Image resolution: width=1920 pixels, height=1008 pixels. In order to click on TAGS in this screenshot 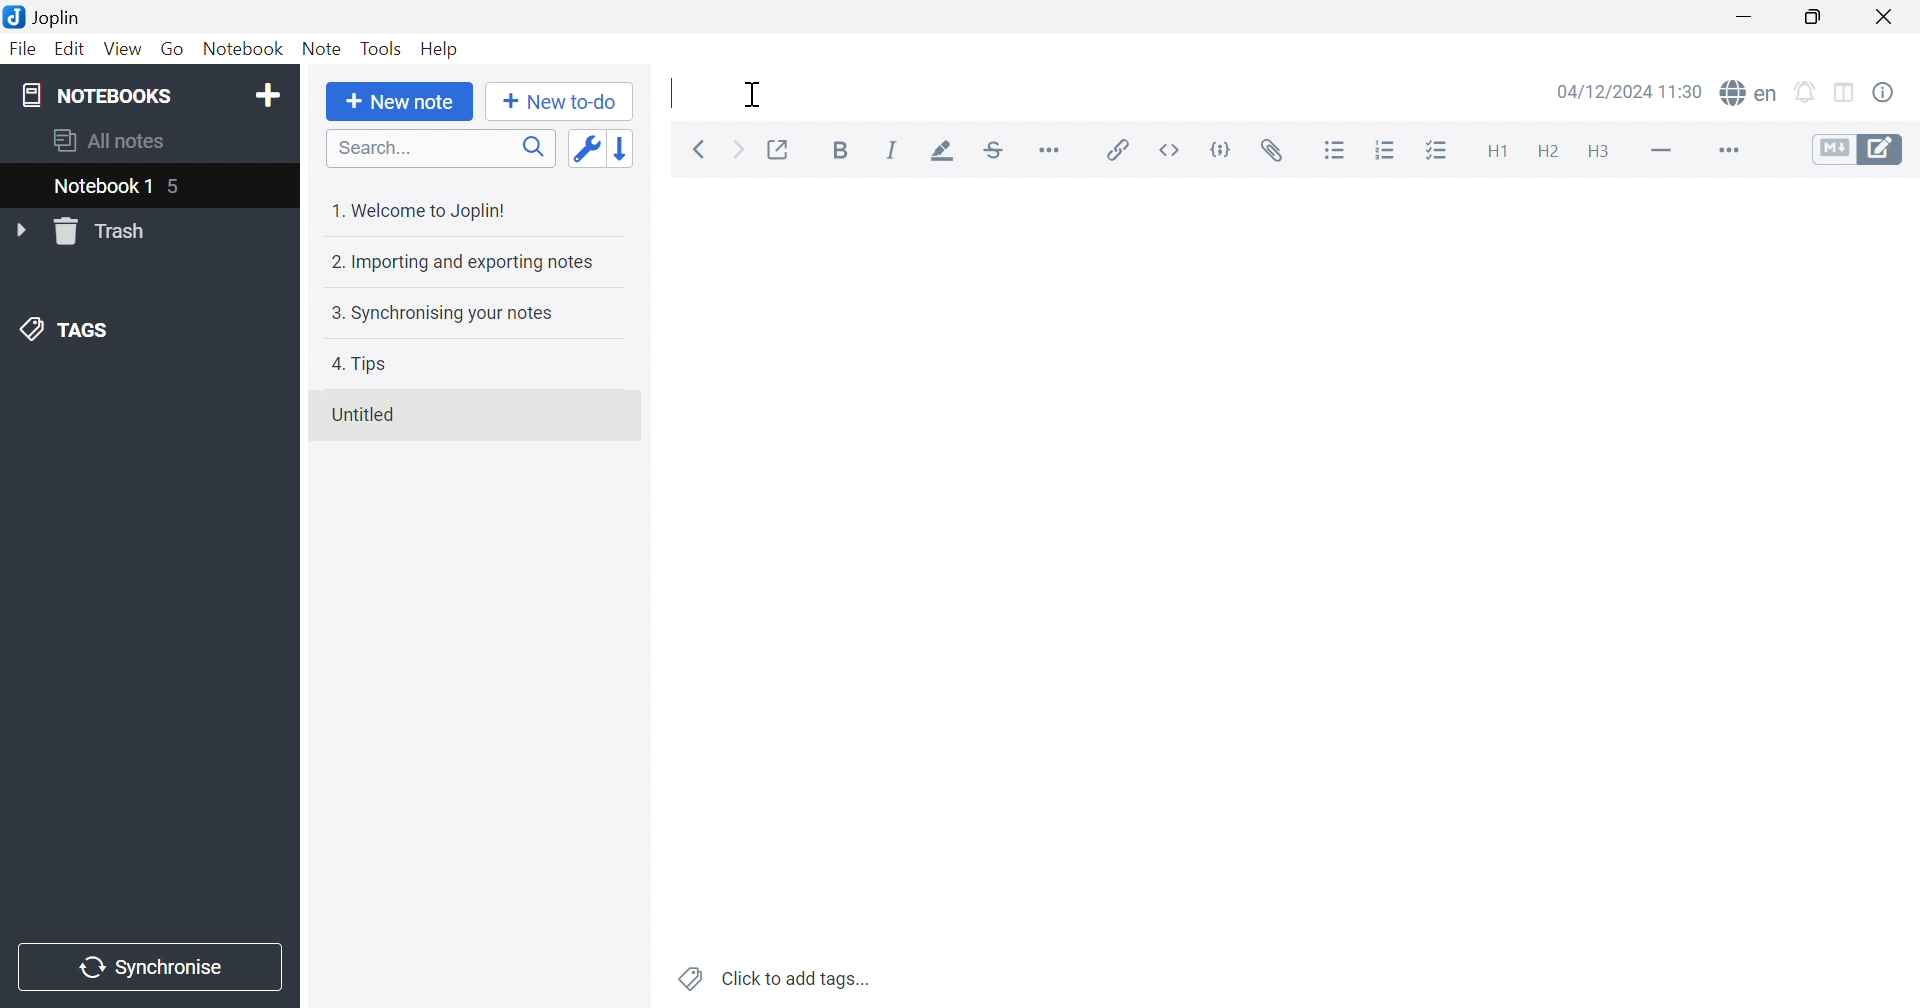, I will do `click(58, 328)`.